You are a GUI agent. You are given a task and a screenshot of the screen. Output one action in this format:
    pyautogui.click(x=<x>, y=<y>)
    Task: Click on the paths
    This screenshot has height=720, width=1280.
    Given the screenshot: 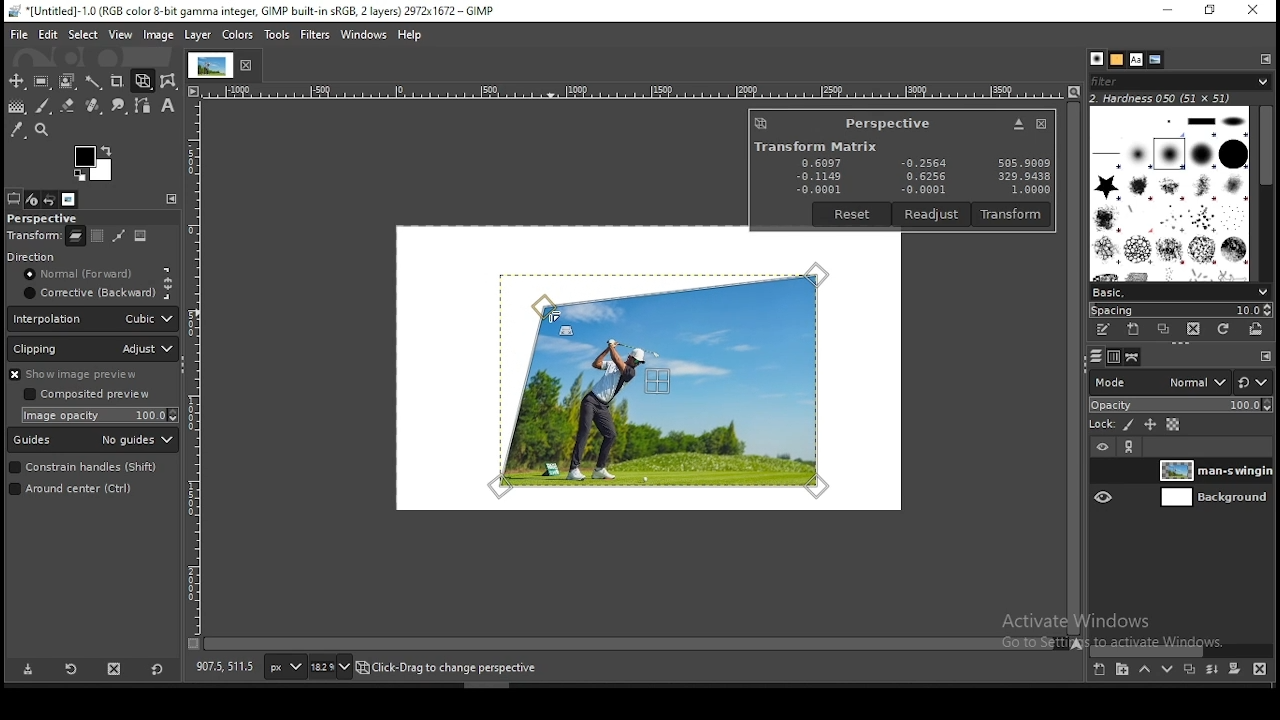 What is the action you would take?
    pyautogui.click(x=1133, y=358)
    